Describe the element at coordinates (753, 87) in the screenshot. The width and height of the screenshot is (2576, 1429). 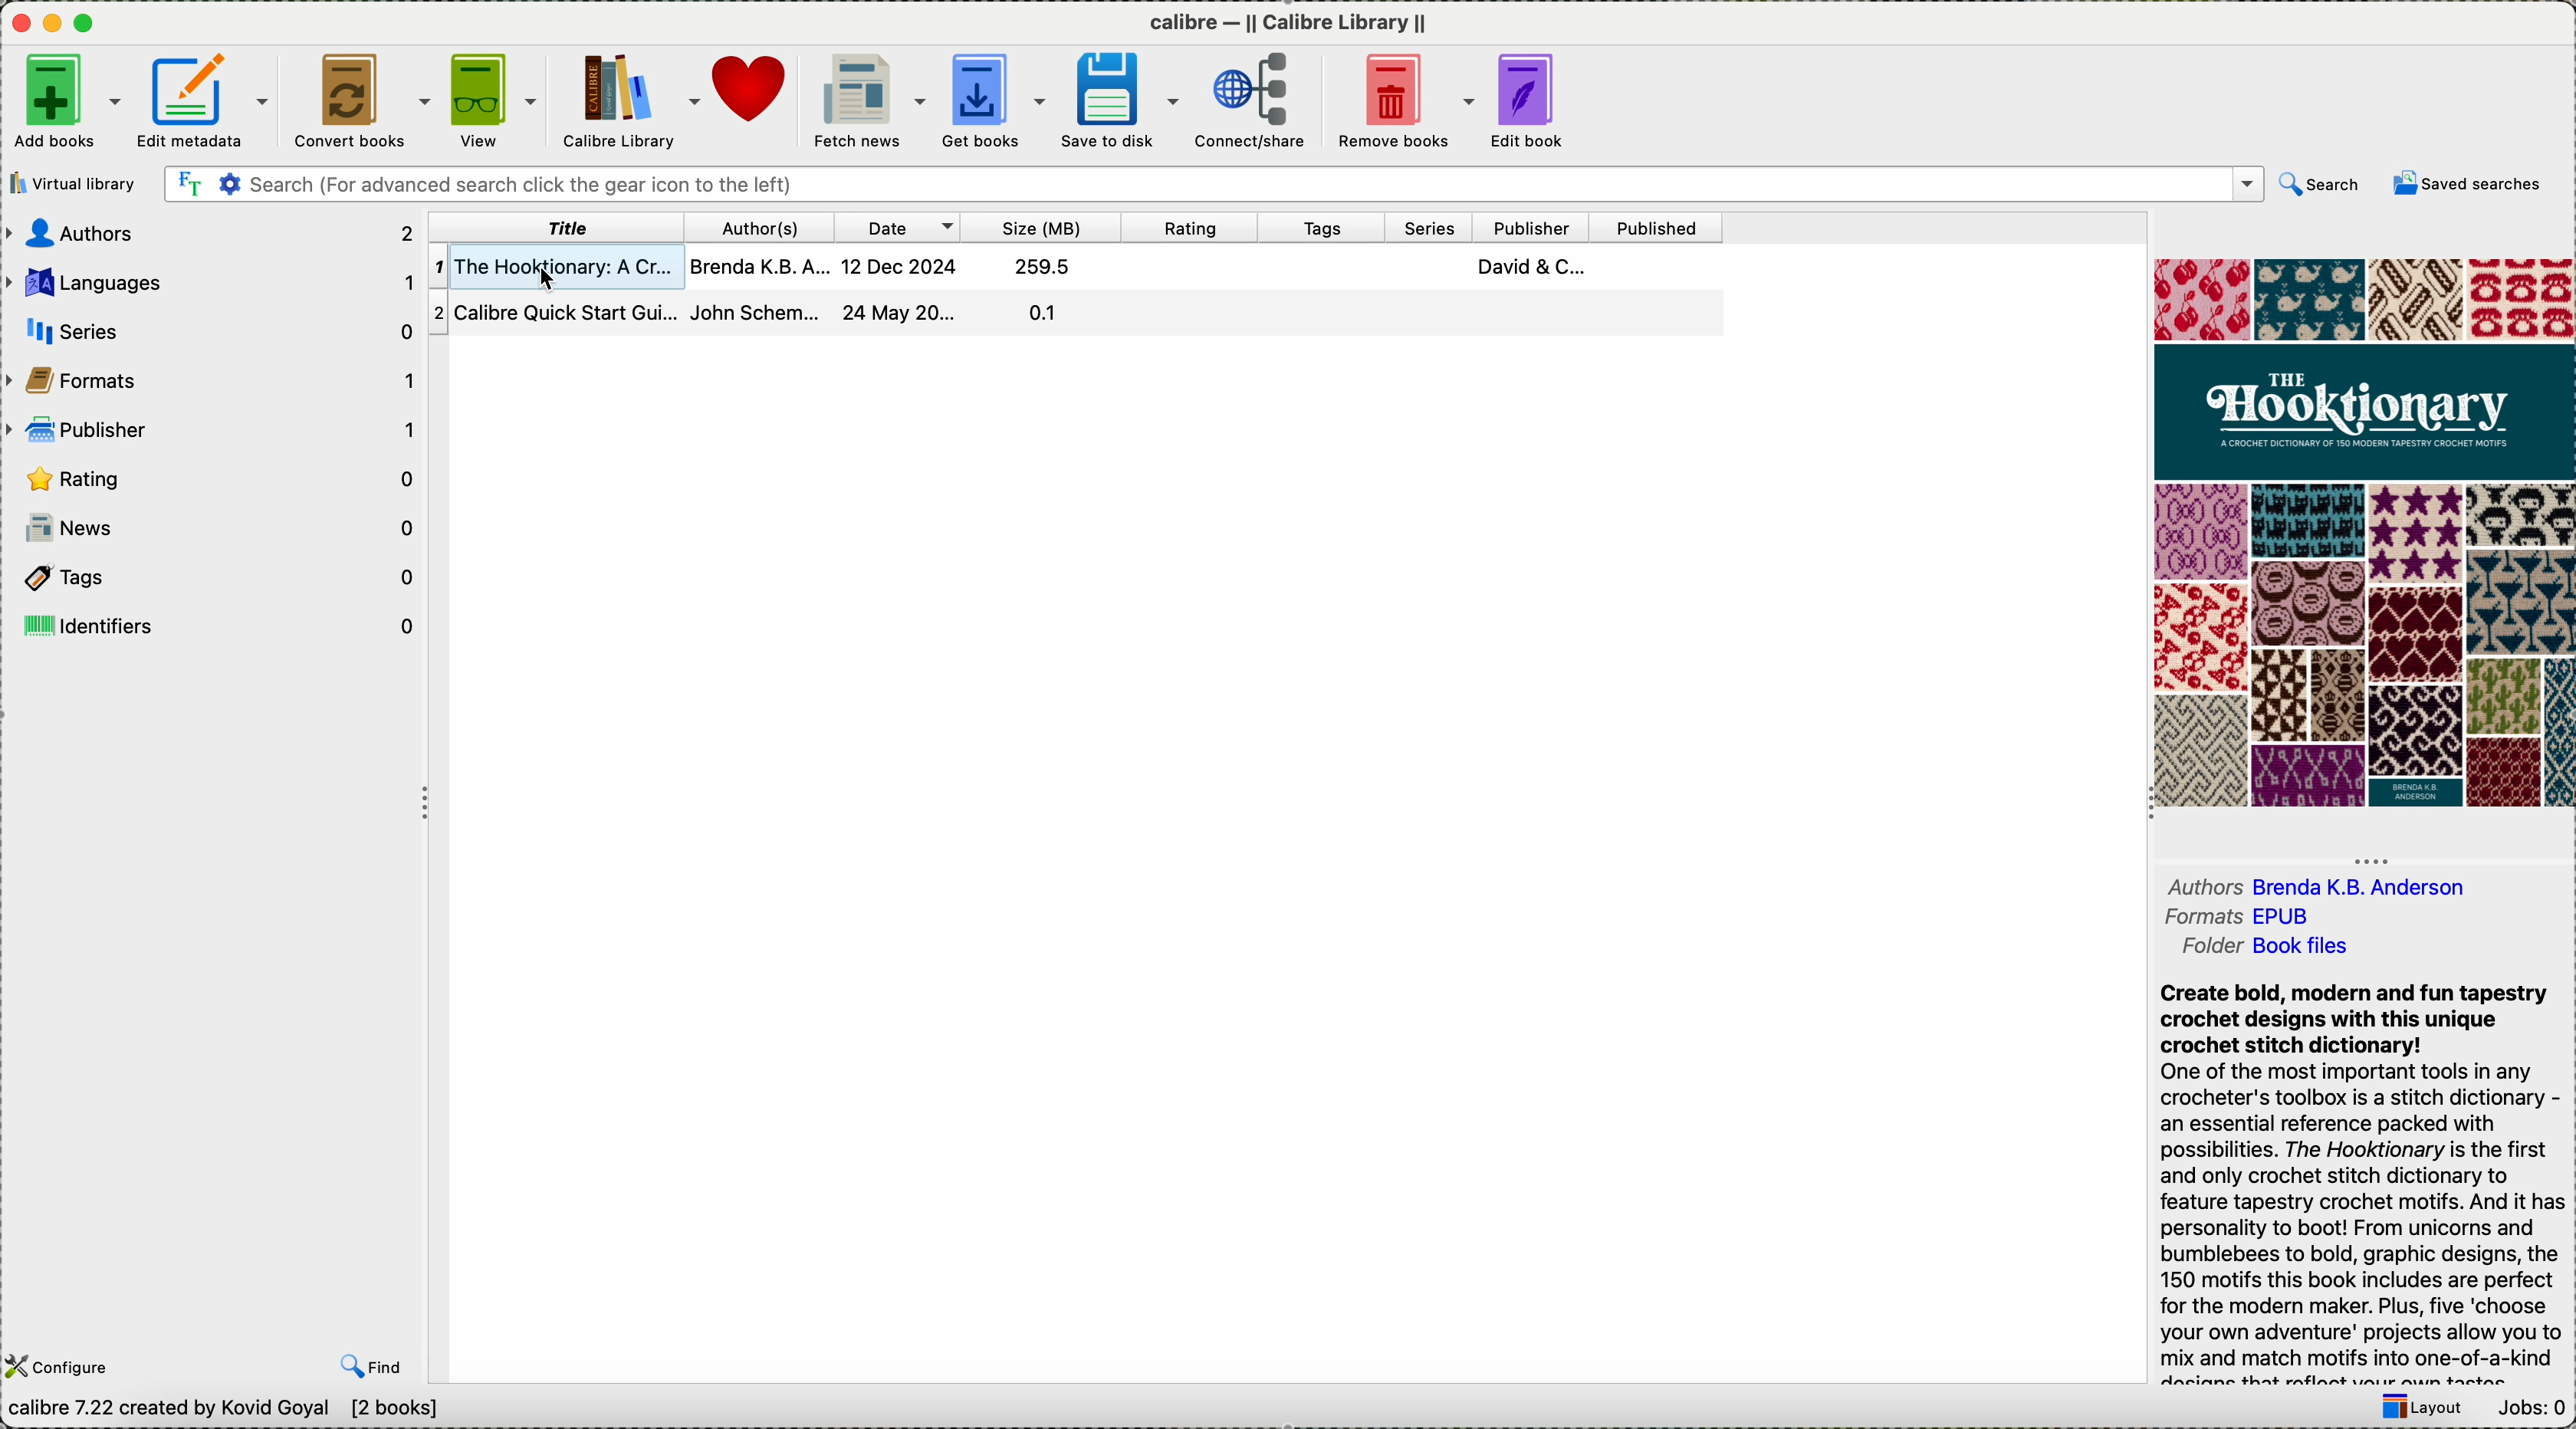
I see `donate` at that location.